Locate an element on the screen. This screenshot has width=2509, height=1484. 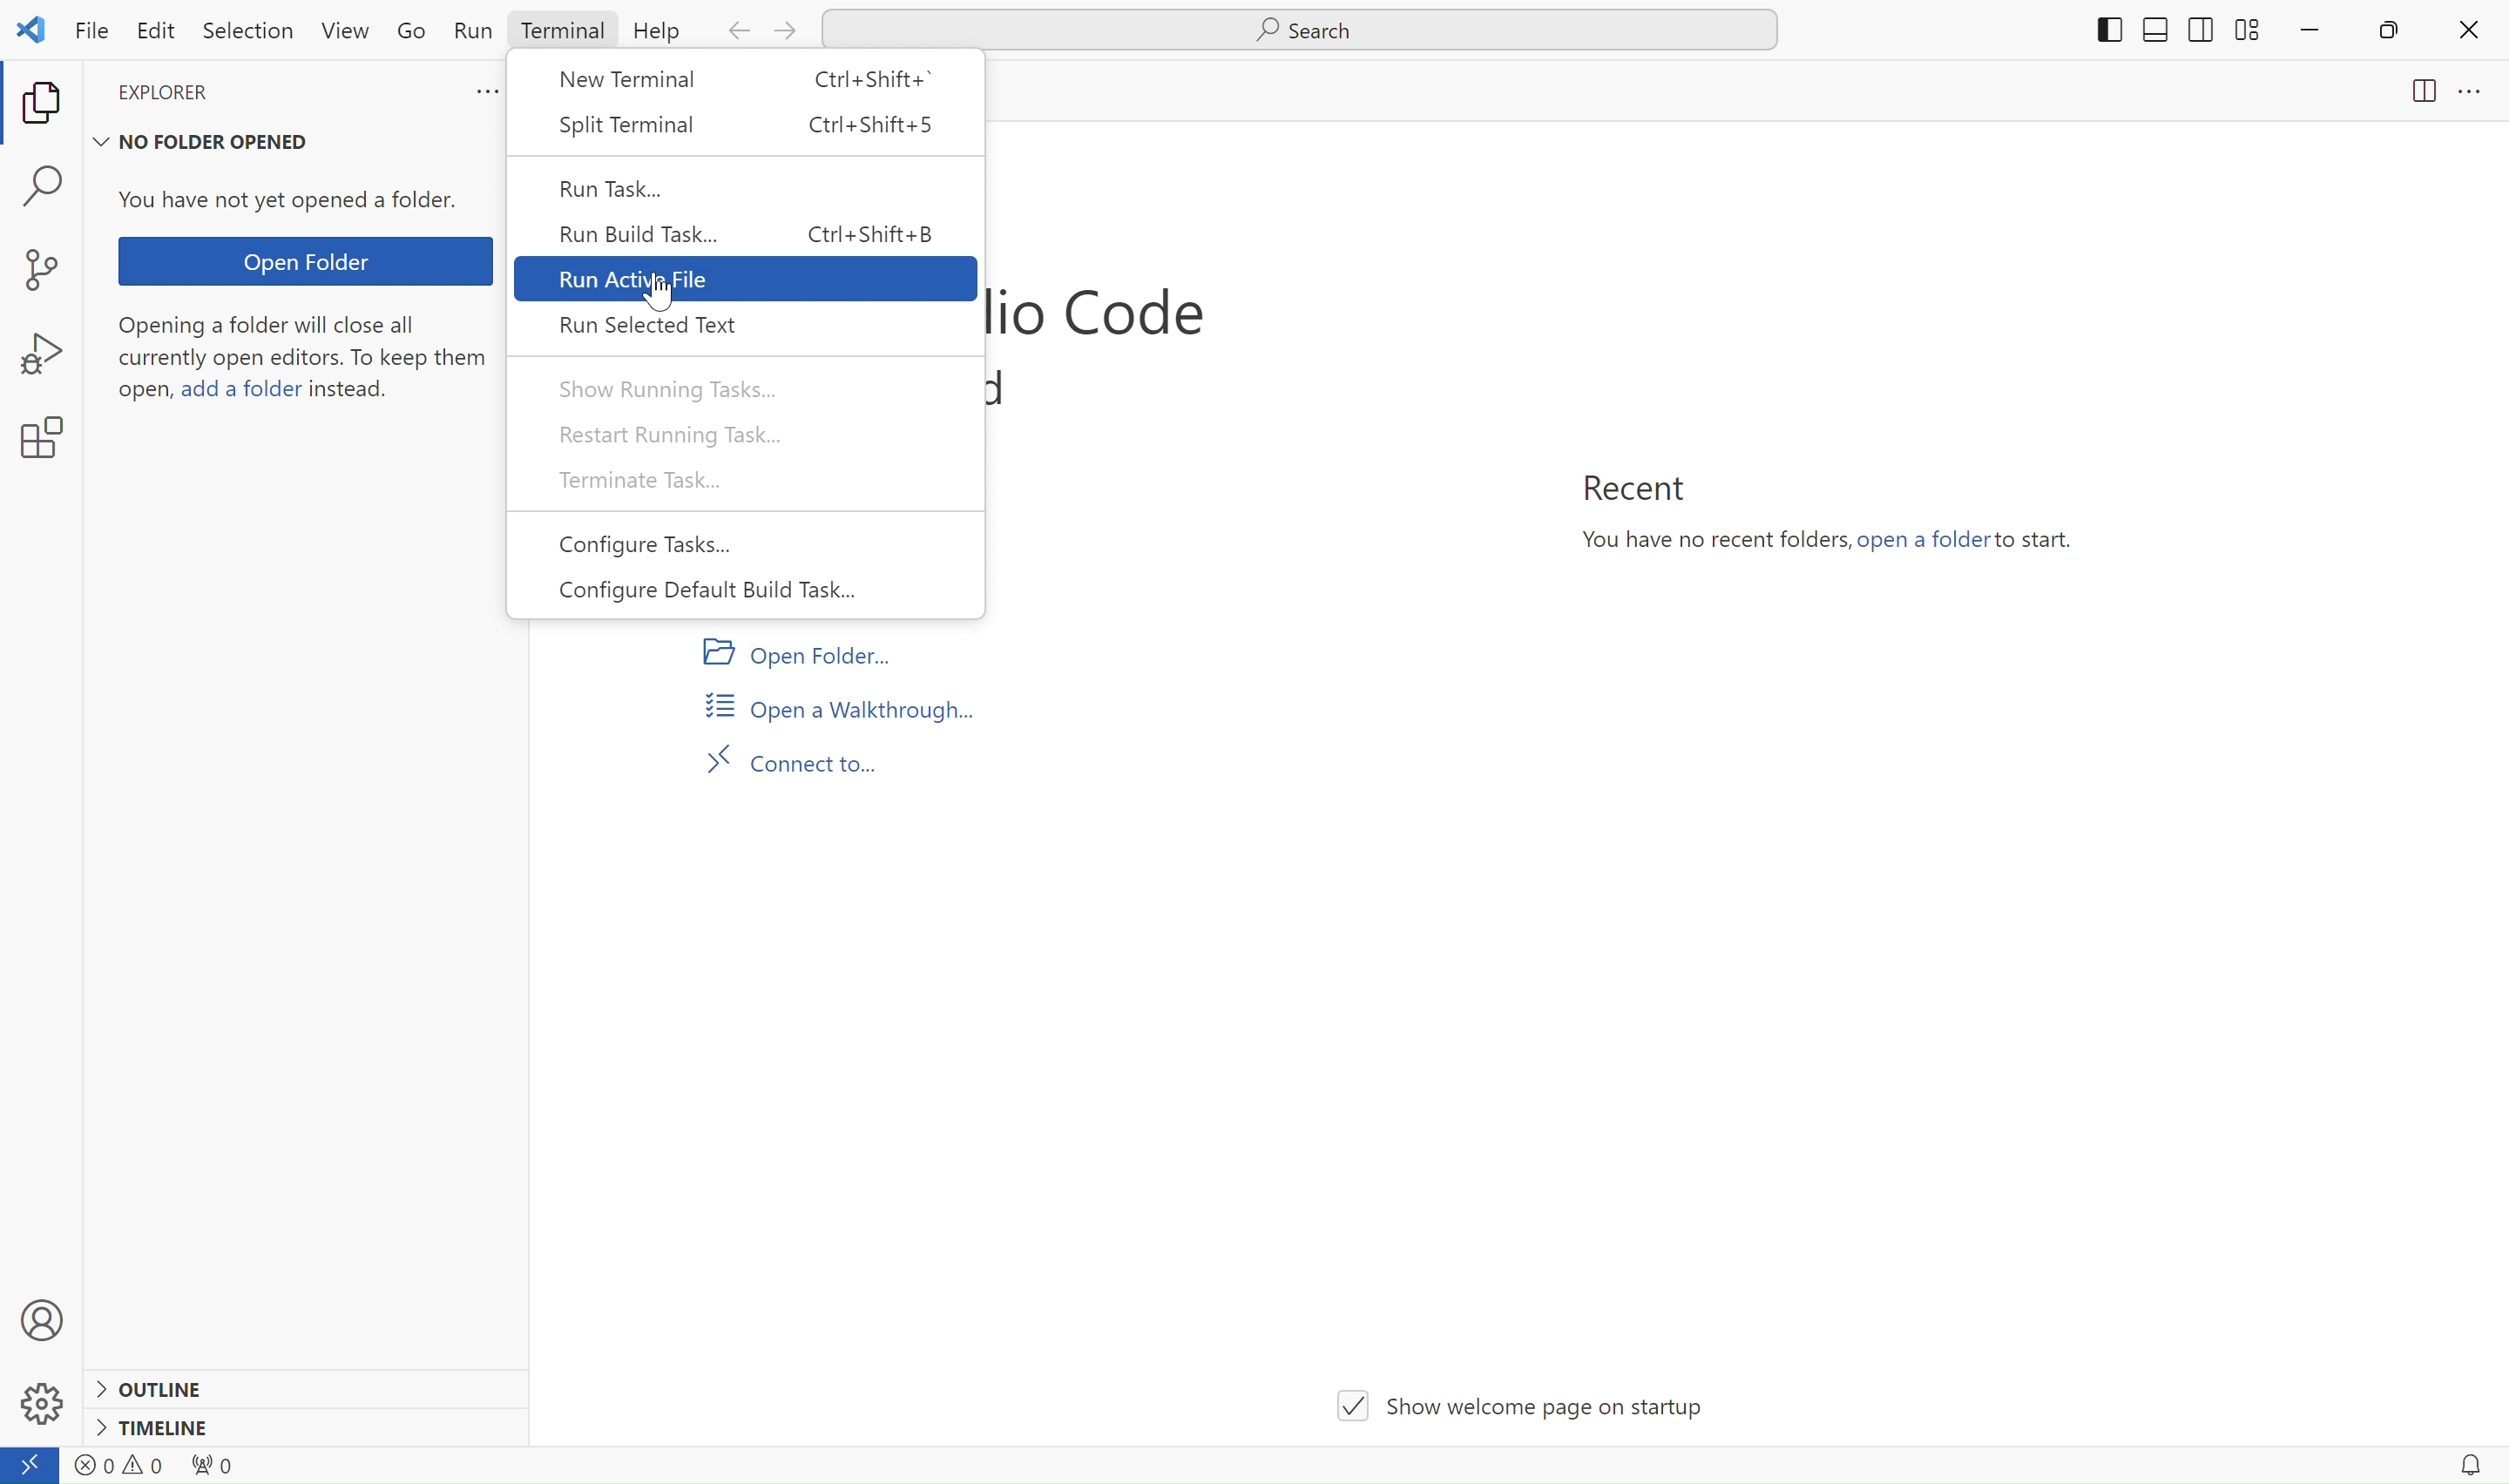
configure tasks is located at coordinates (742, 544).